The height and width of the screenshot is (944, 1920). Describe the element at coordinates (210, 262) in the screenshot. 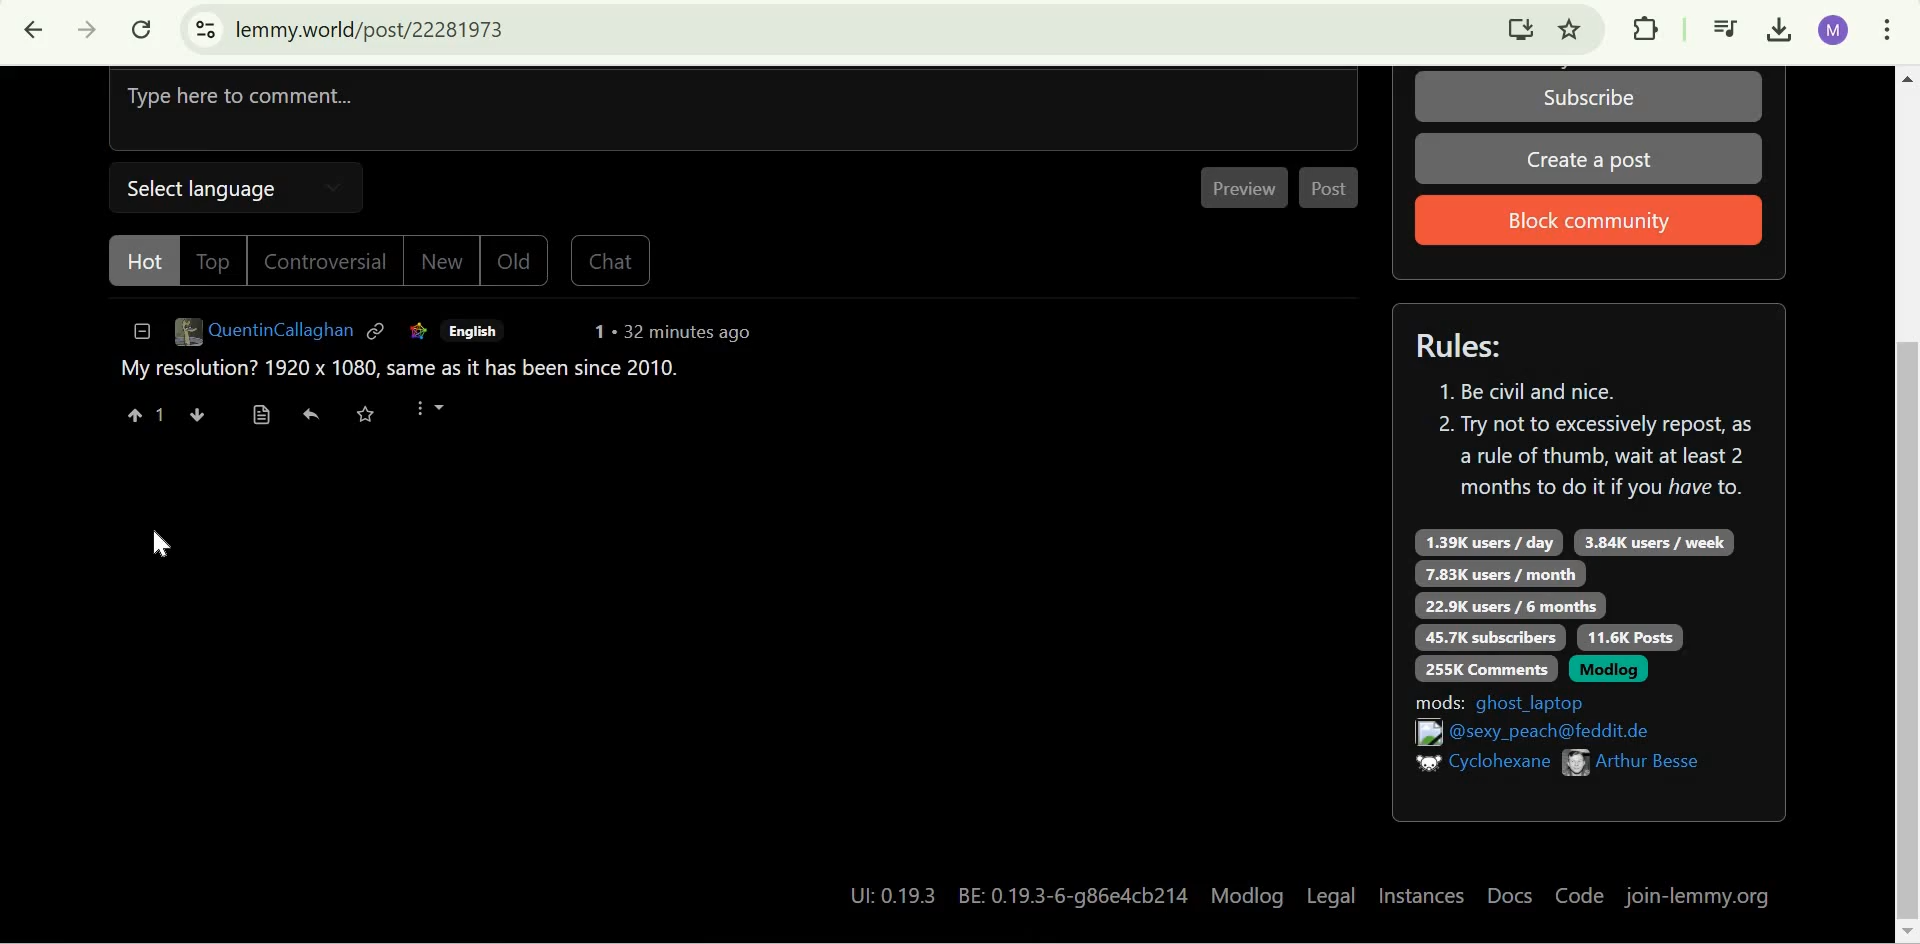

I see `Top` at that location.